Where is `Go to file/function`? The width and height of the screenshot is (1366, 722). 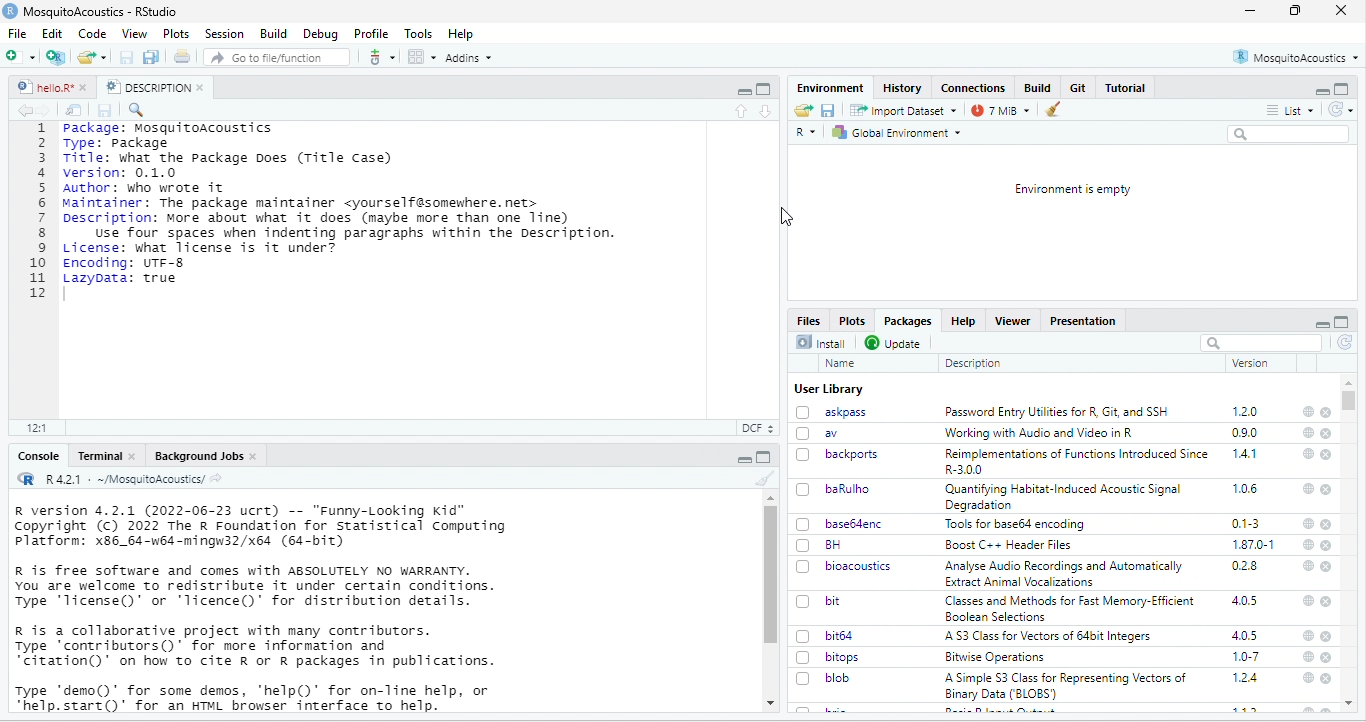
Go to file/function is located at coordinates (274, 56).